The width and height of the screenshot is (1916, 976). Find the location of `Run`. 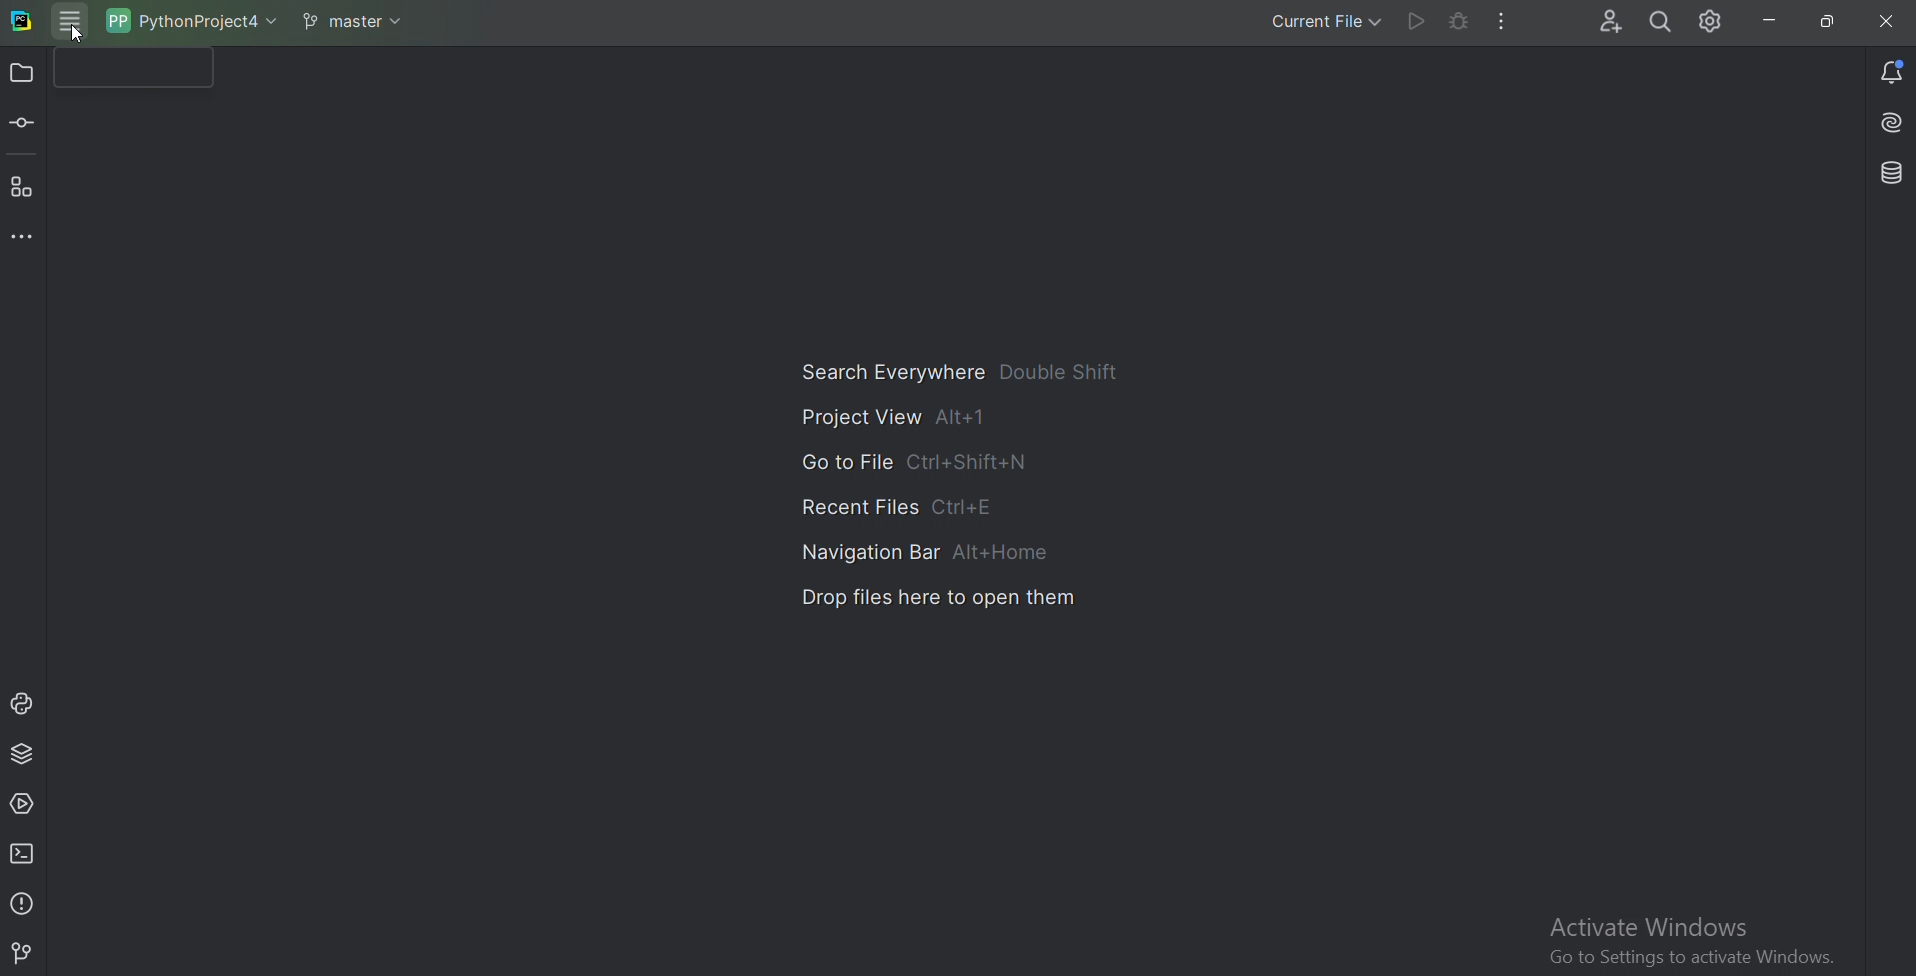

Run is located at coordinates (1415, 22).